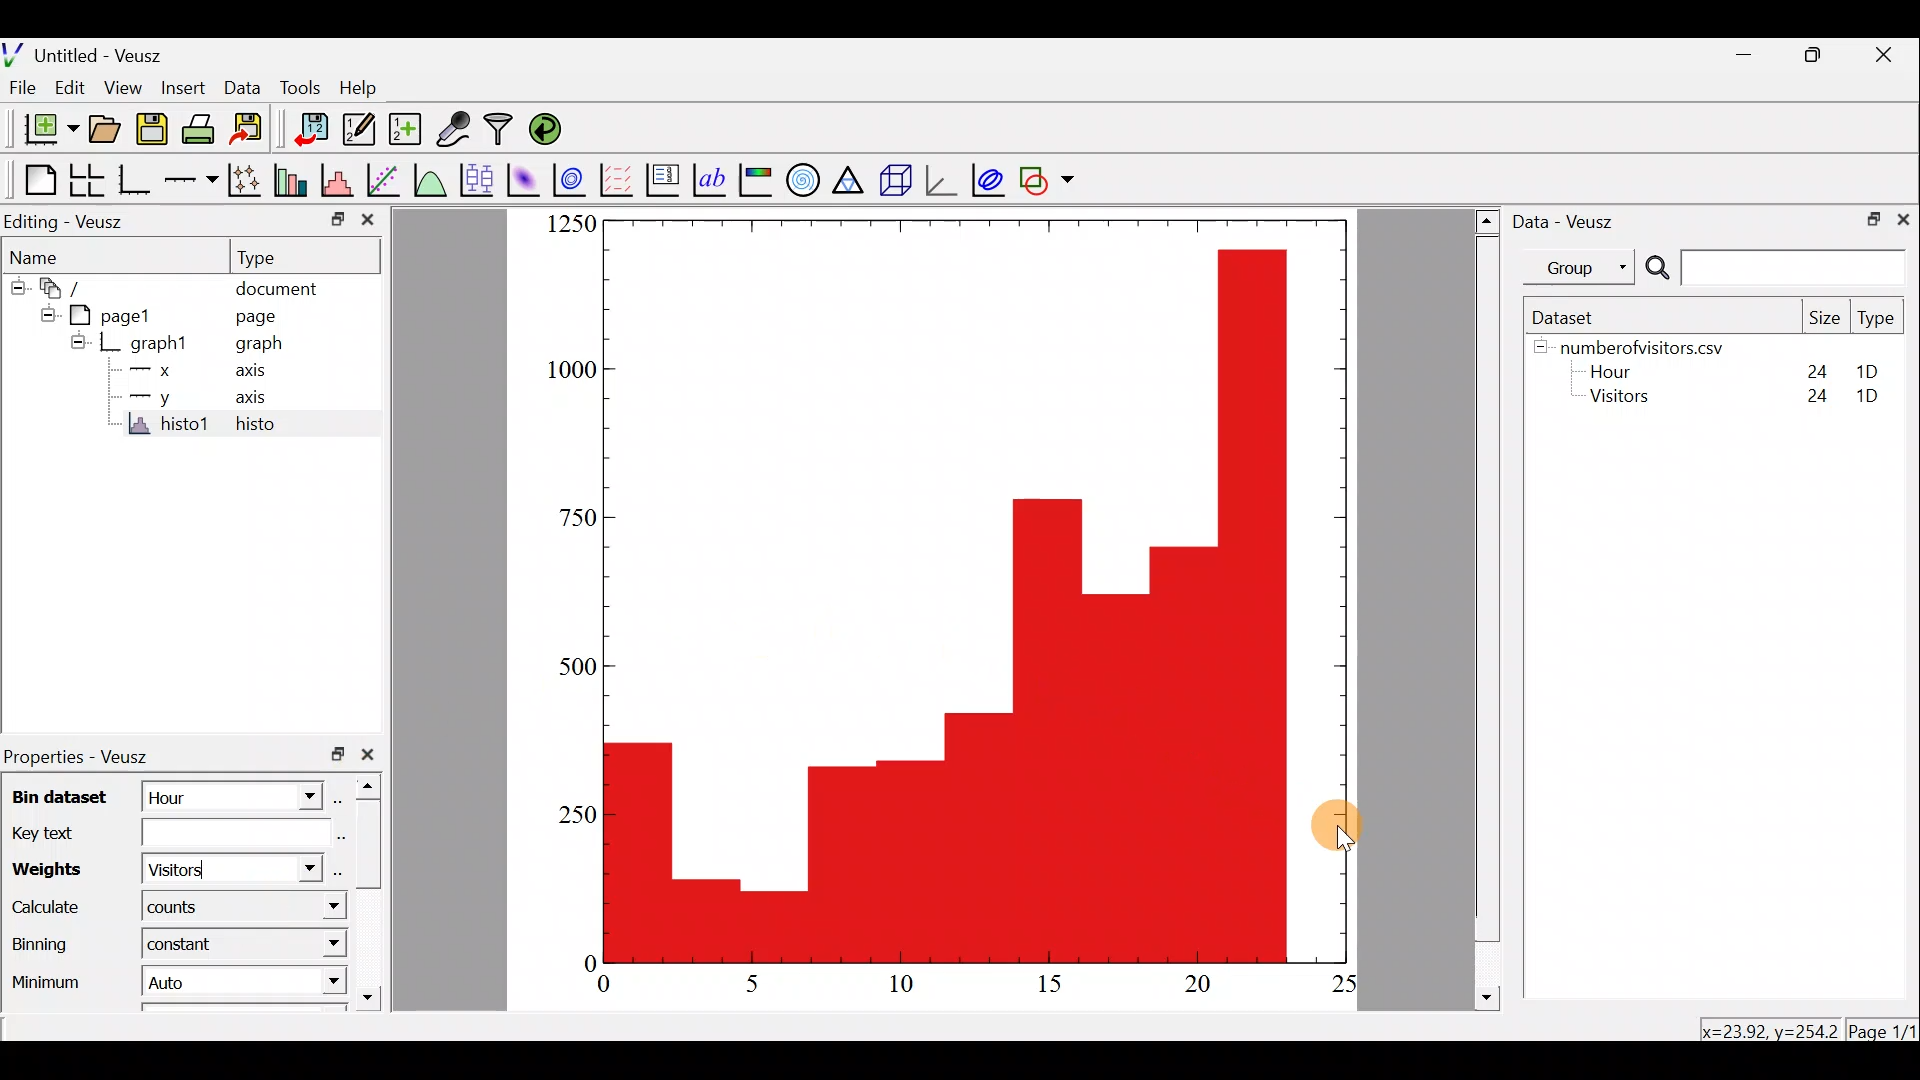 Image resolution: width=1920 pixels, height=1080 pixels. I want to click on Ternary graph, so click(846, 182).